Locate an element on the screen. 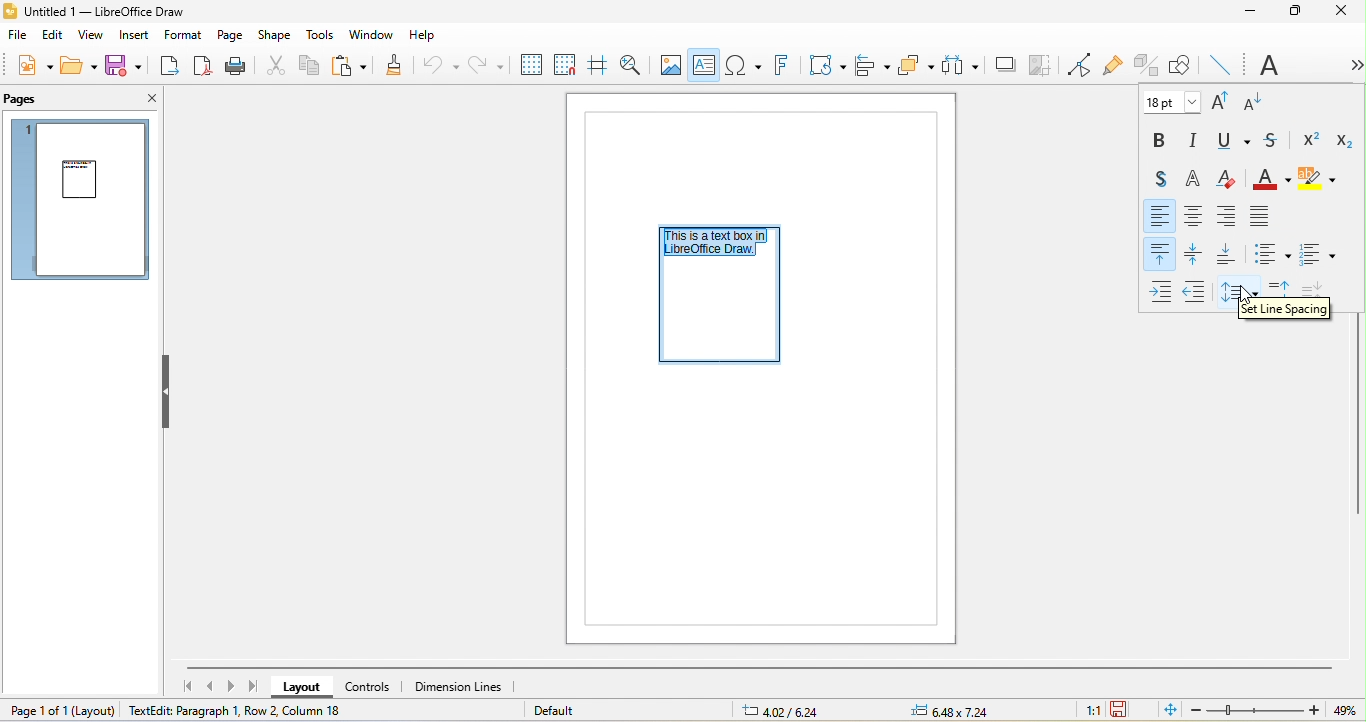 This screenshot has width=1366, height=722. first page is located at coordinates (181, 685).